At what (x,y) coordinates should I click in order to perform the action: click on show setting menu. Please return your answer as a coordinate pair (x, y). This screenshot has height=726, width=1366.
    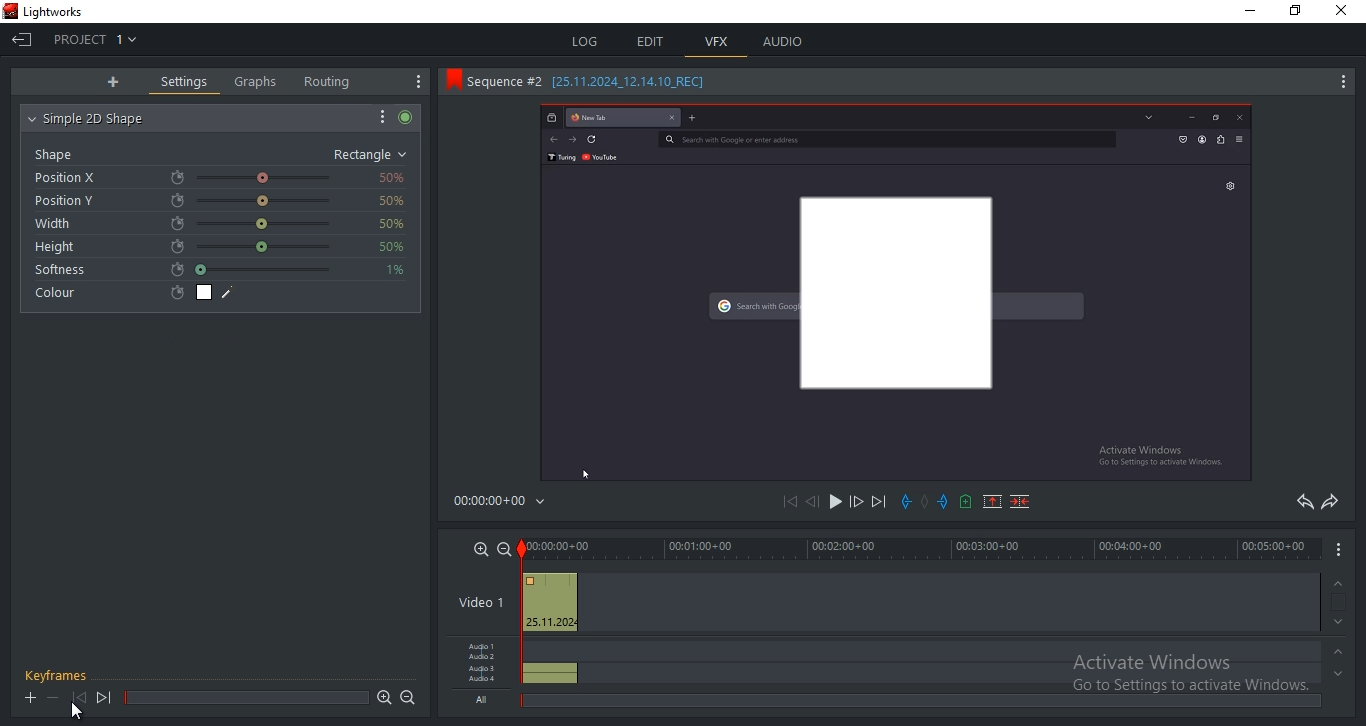
    Looking at the image, I should click on (420, 81).